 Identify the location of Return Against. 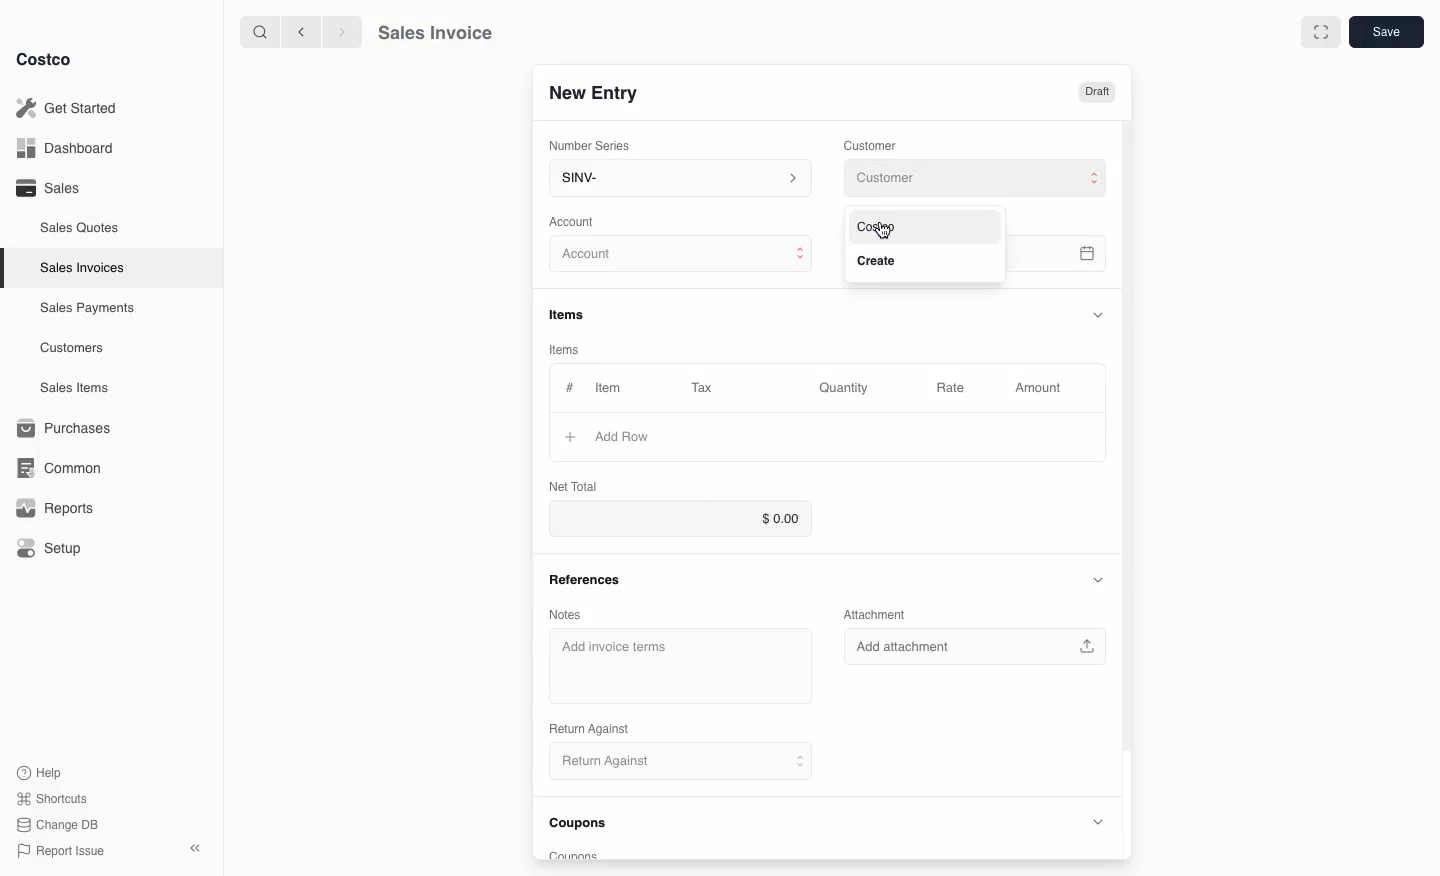
(670, 762).